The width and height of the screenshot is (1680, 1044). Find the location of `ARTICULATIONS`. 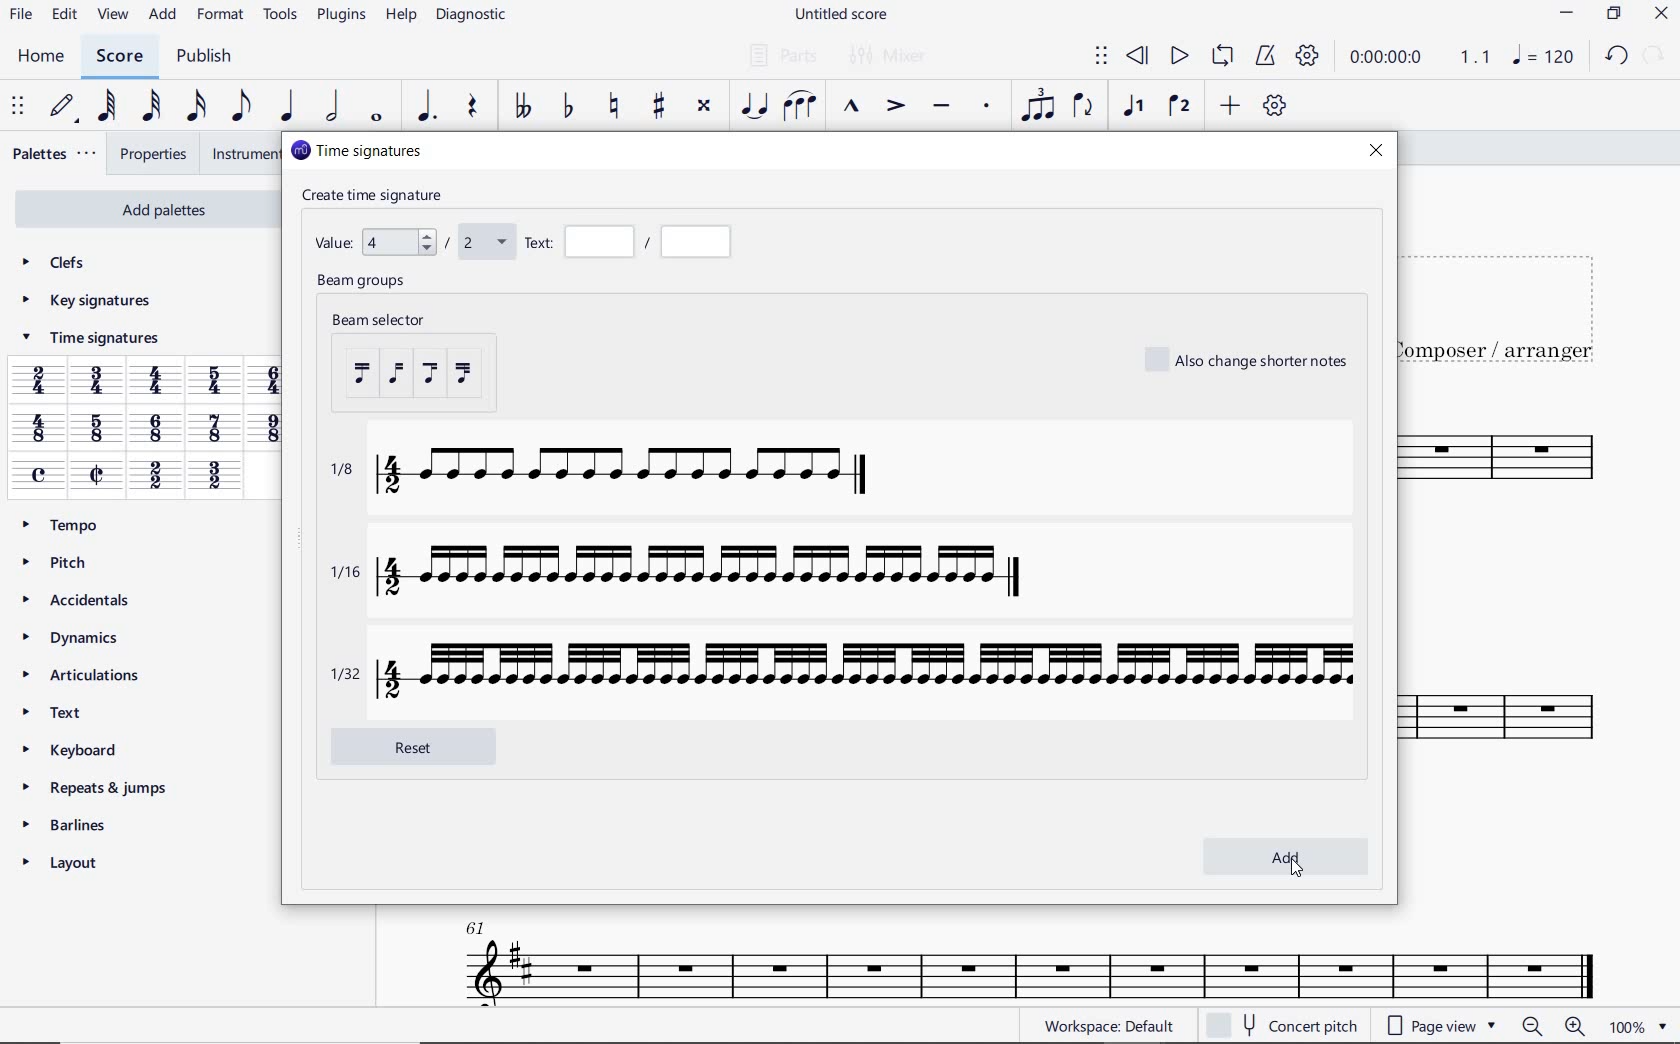

ARTICULATIONS is located at coordinates (84, 675).